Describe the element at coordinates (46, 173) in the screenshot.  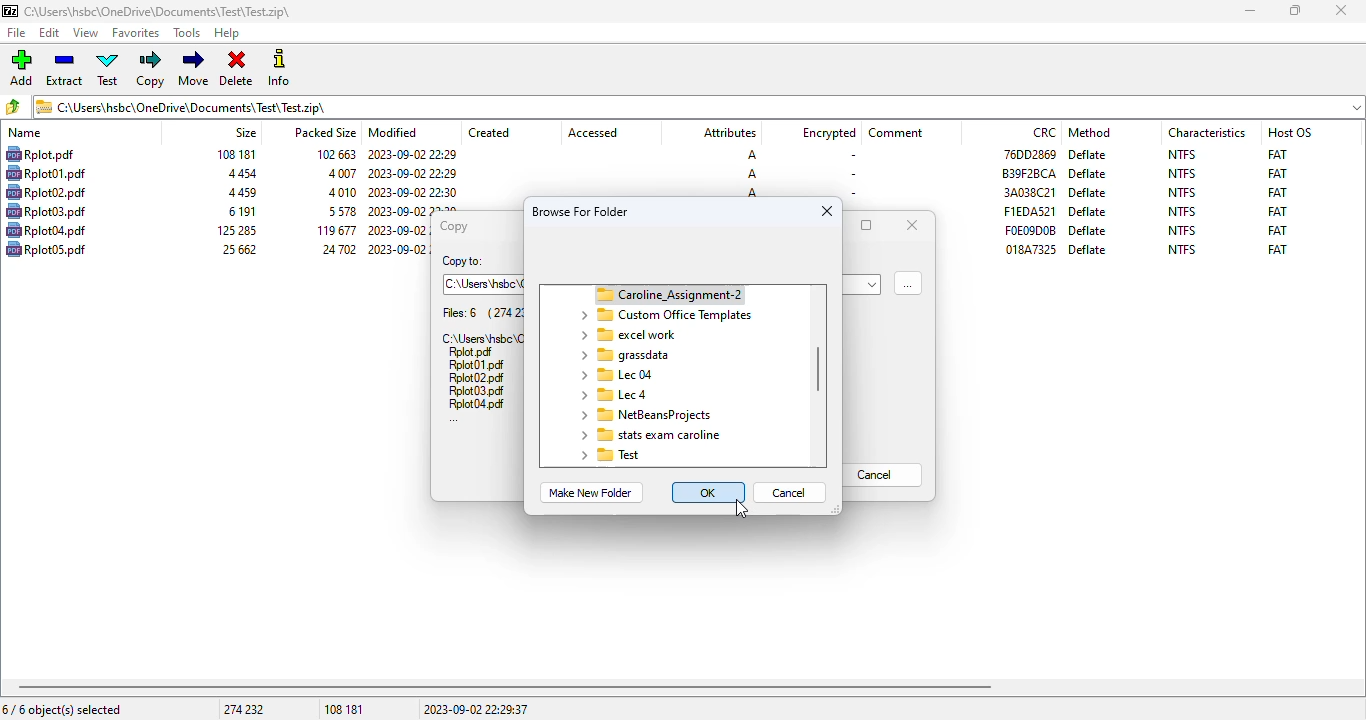
I see `file` at that location.